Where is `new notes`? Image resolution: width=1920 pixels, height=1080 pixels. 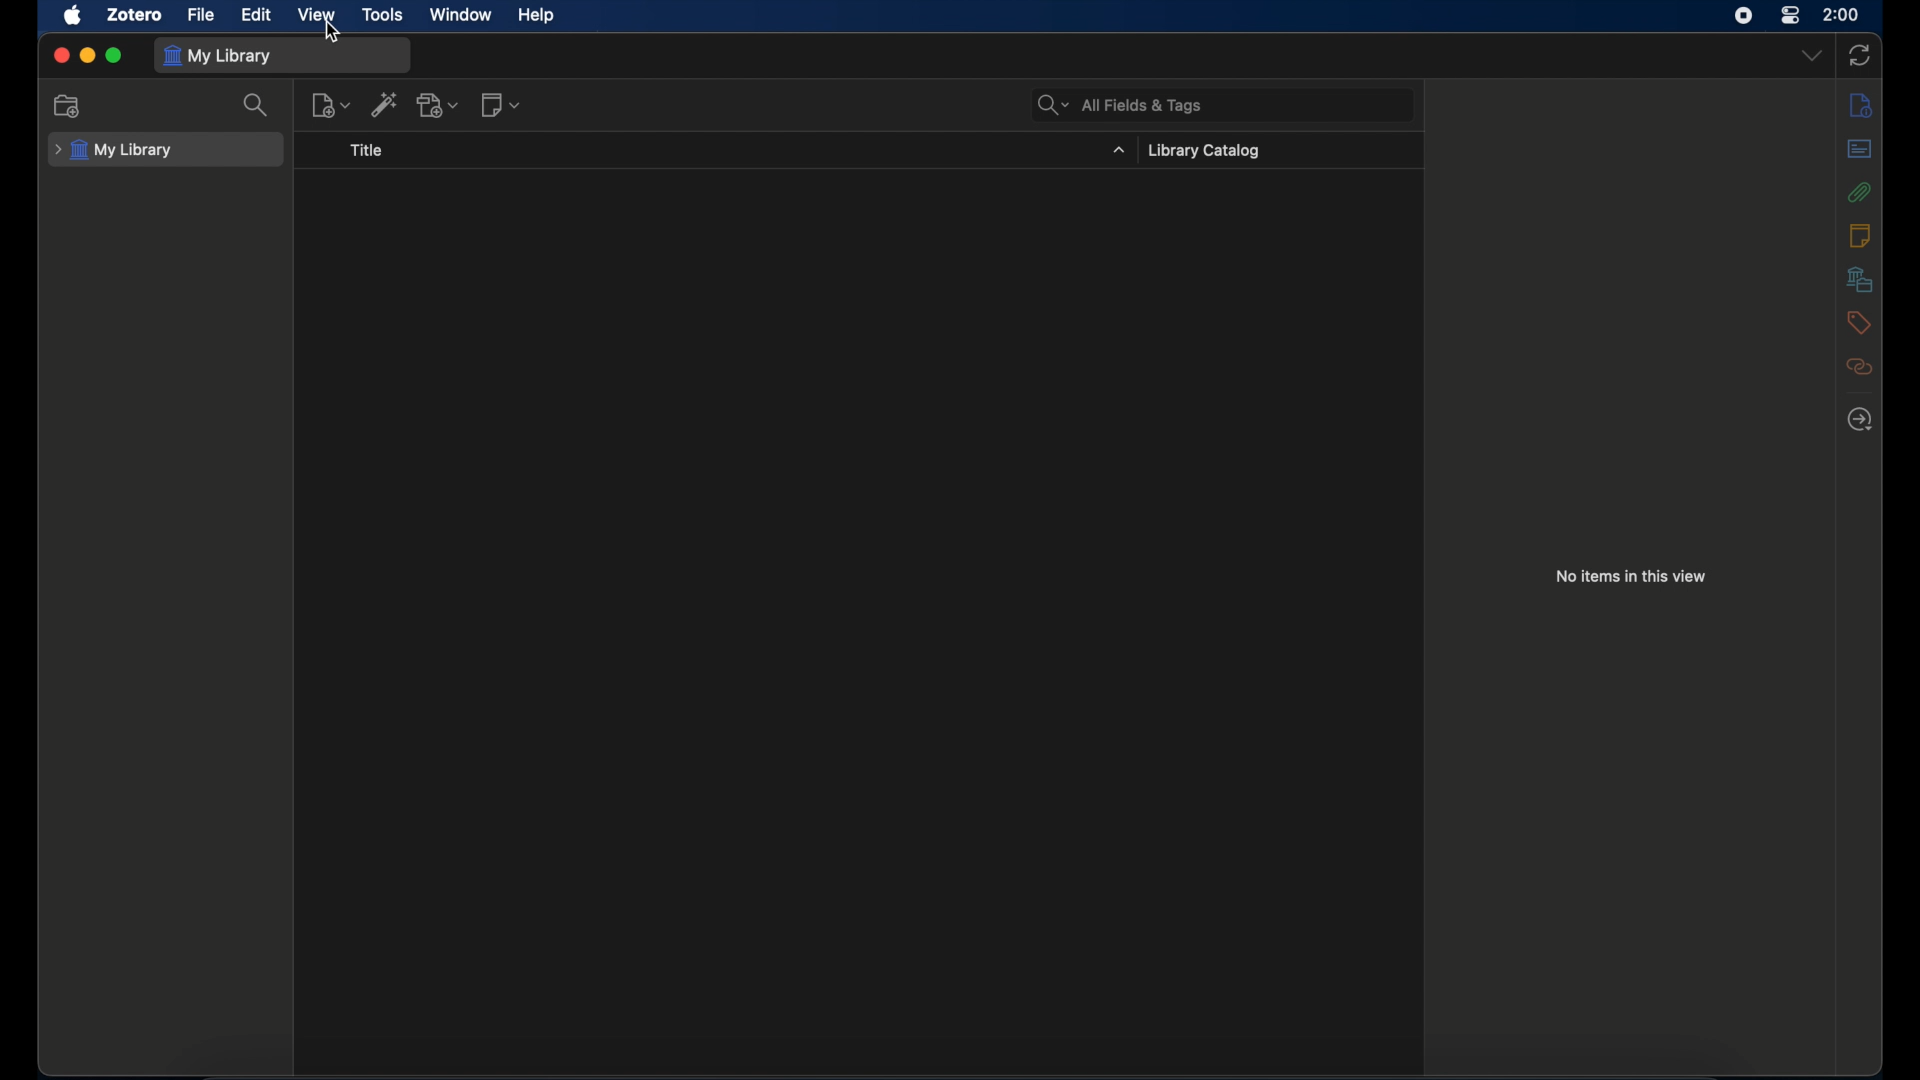
new notes is located at coordinates (502, 105).